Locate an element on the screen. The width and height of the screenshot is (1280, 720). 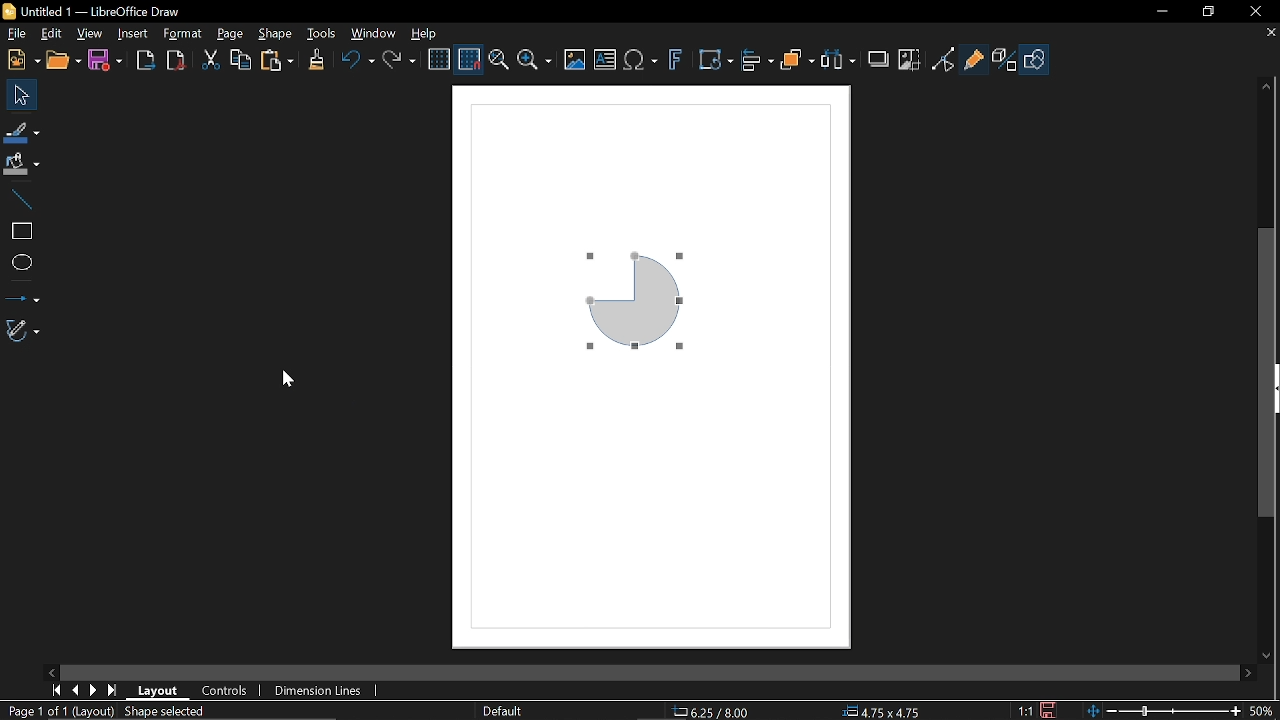
Next page is located at coordinates (93, 689).